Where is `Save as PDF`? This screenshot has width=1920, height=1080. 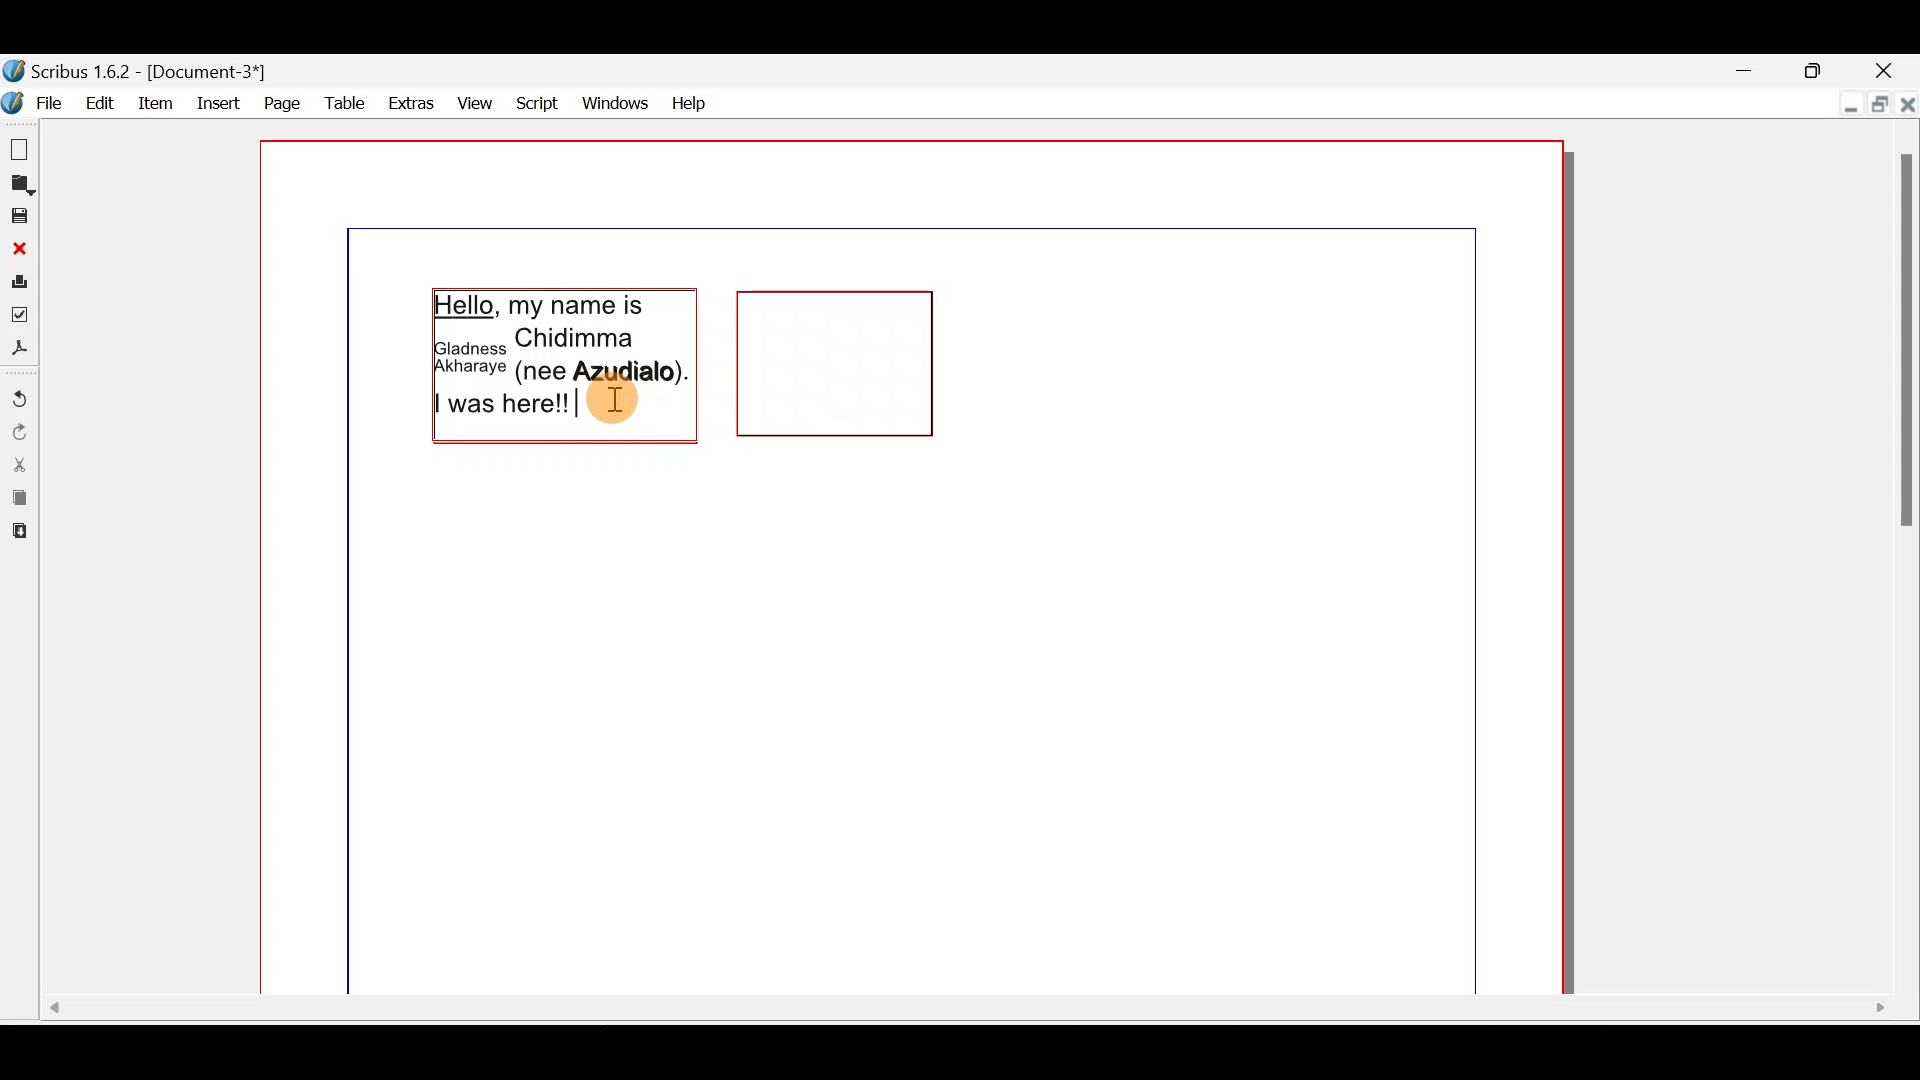 Save as PDF is located at coordinates (20, 350).